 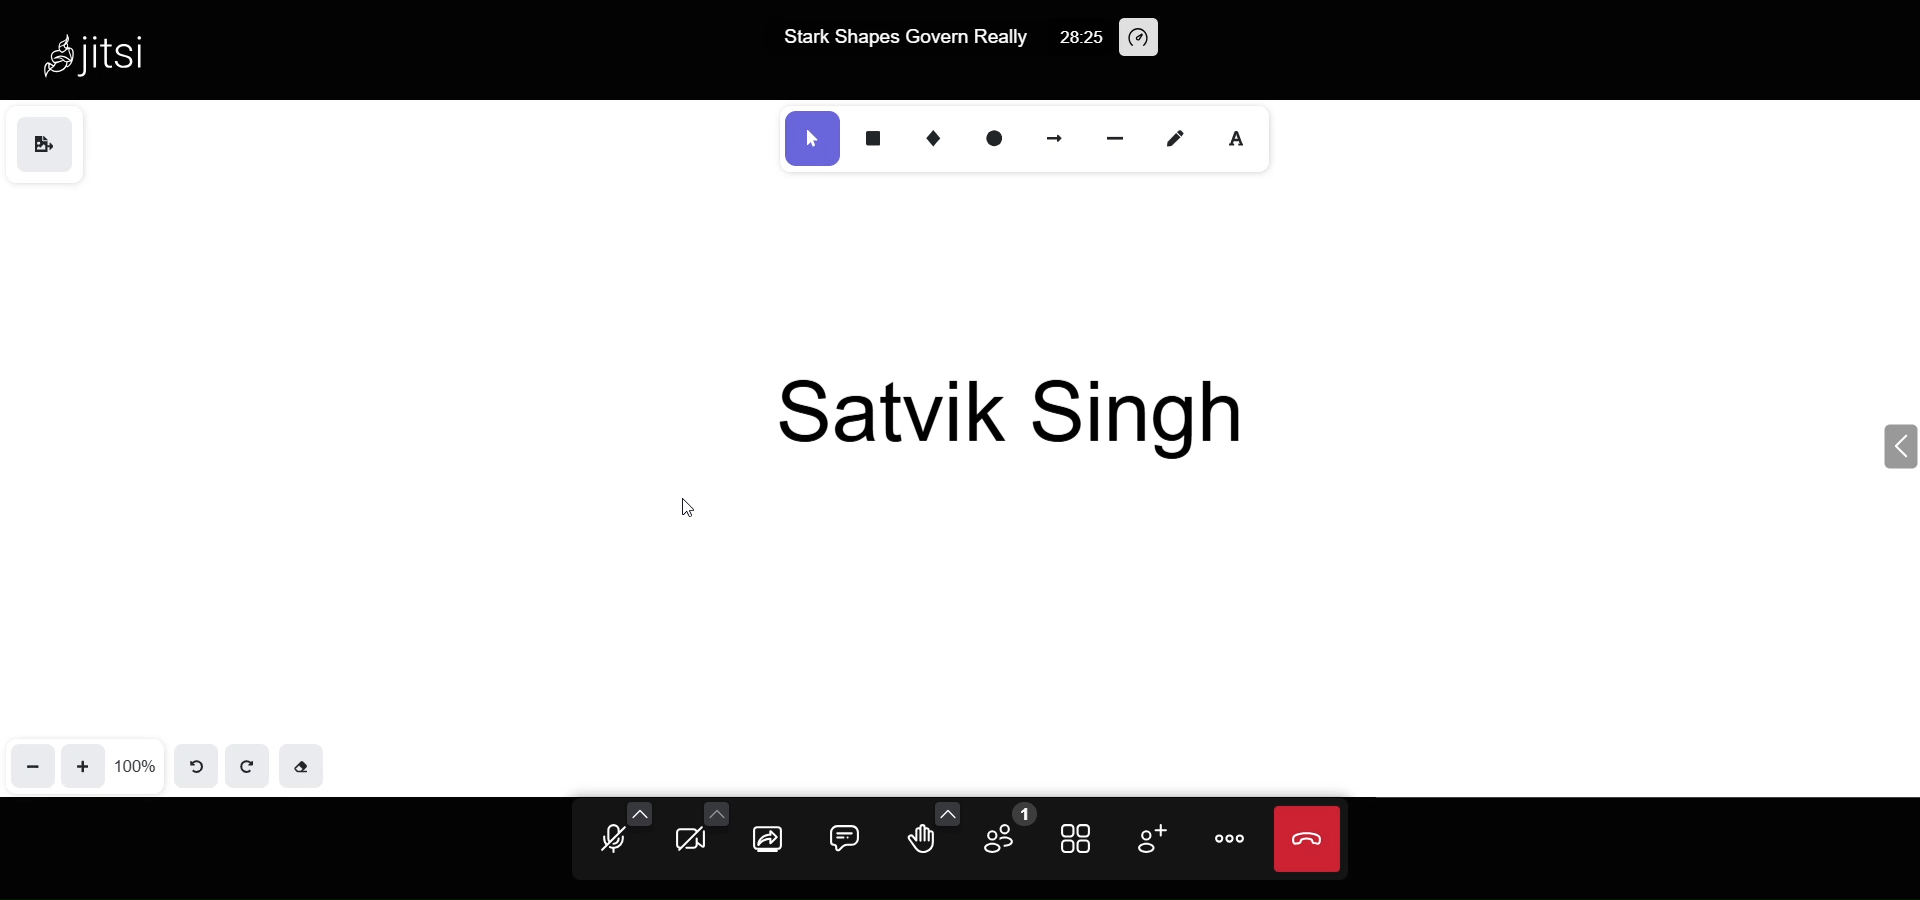 I want to click on raise hand, so click(x=922, y=844).